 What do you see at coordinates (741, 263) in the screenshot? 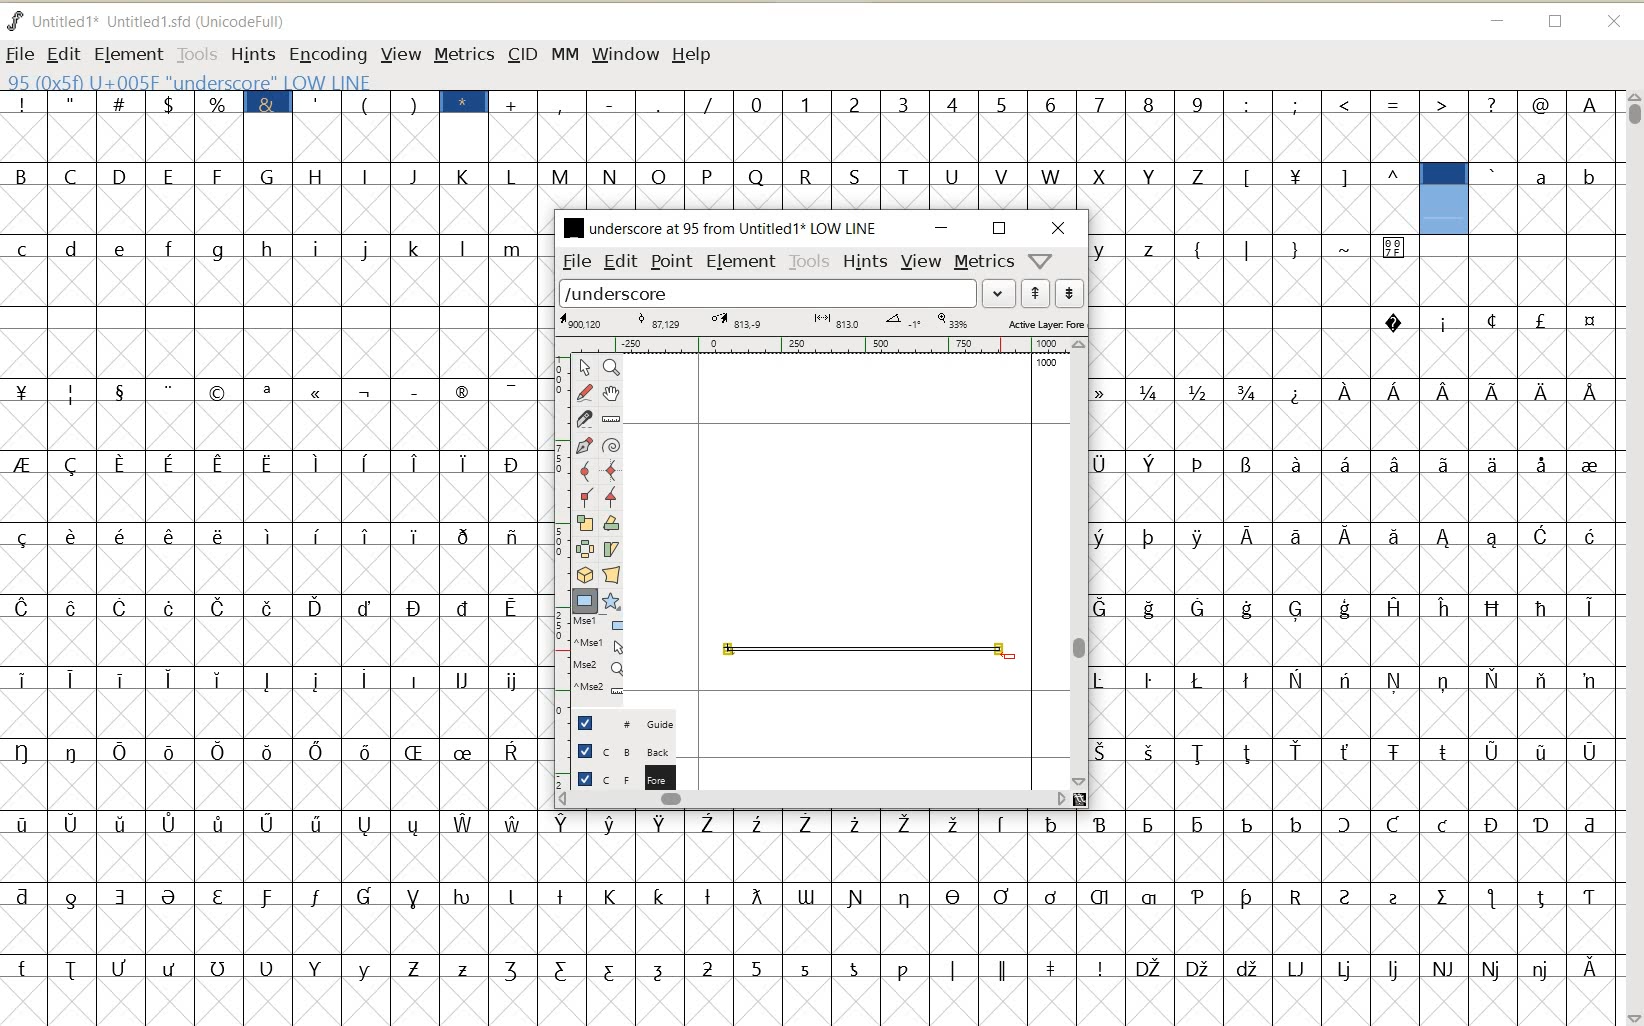
I see `ELEMENT` at bounding box center [741, 263].